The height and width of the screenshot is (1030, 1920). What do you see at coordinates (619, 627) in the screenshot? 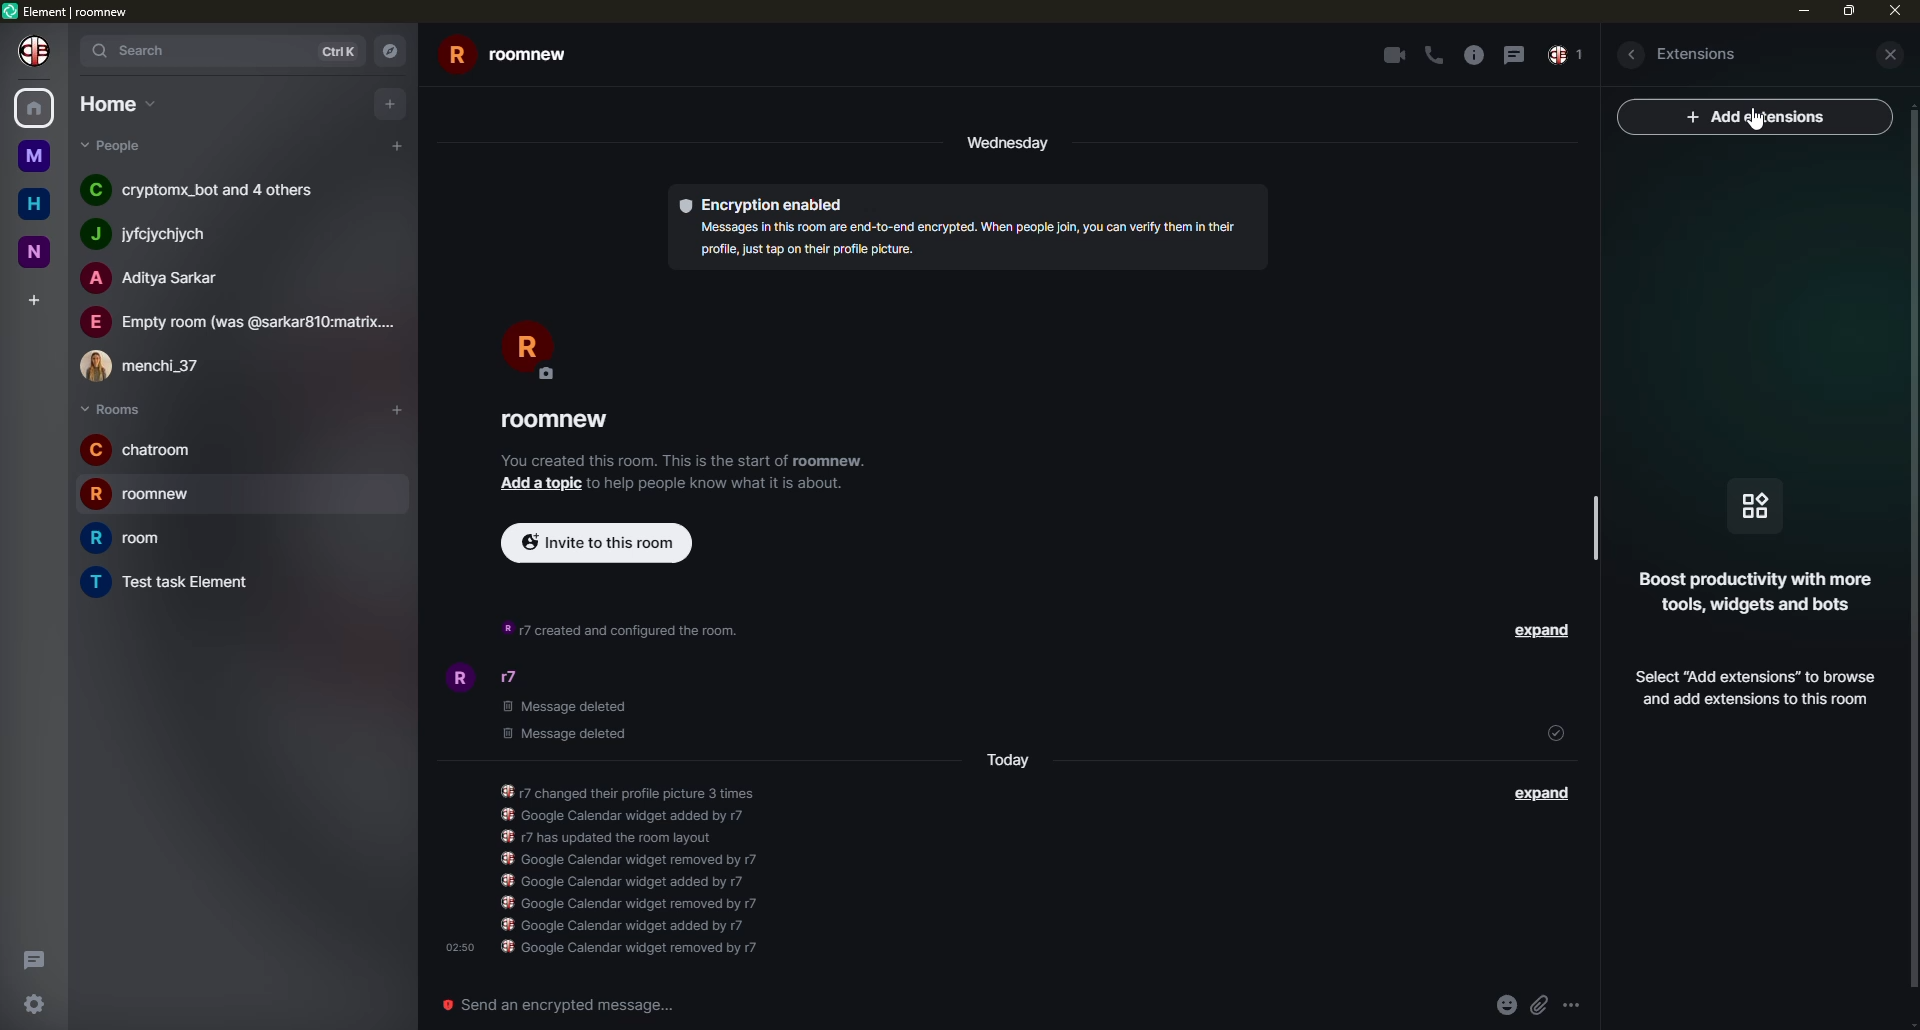
I see `info` at bounding box center [619, 627].